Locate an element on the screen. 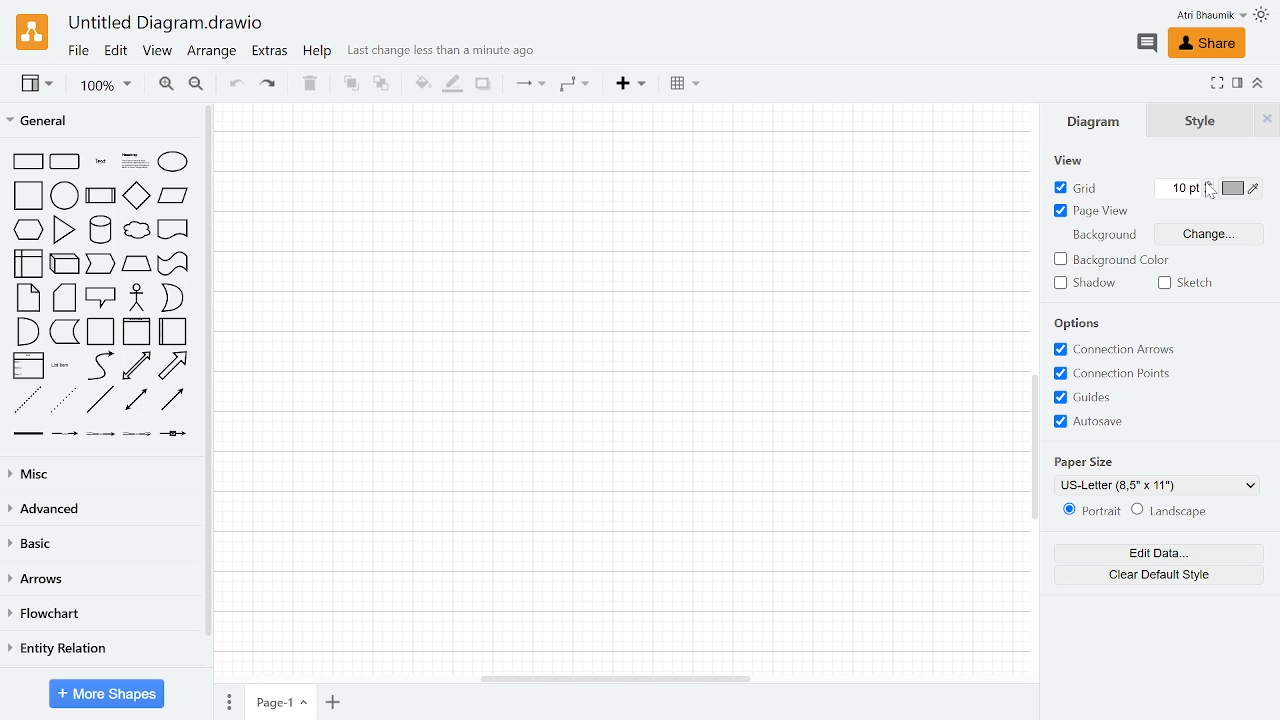 The height and width of the screenshot is (720, 1280). Redo is located at coordinates (269, 85).